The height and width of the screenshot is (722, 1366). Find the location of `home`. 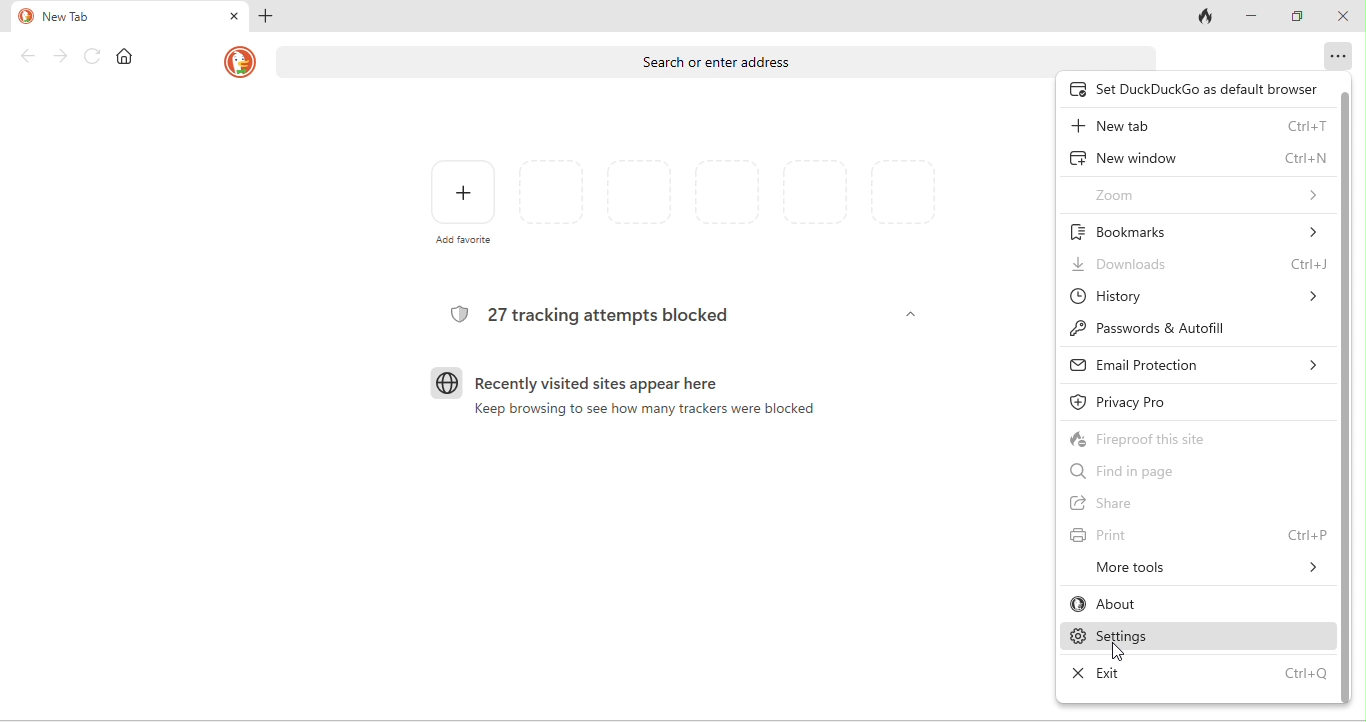

home is located at coordinates (126, 57).